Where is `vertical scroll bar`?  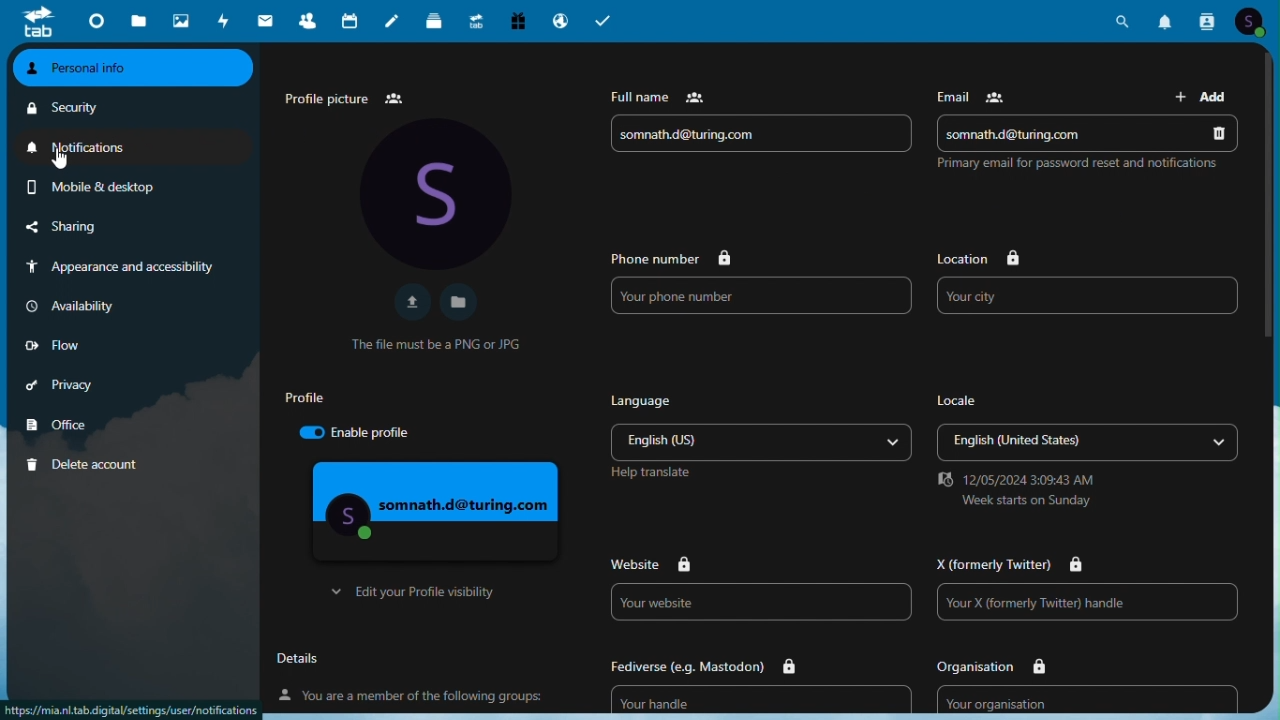
vertical scroll bar is located at coordinates (1272, 198).